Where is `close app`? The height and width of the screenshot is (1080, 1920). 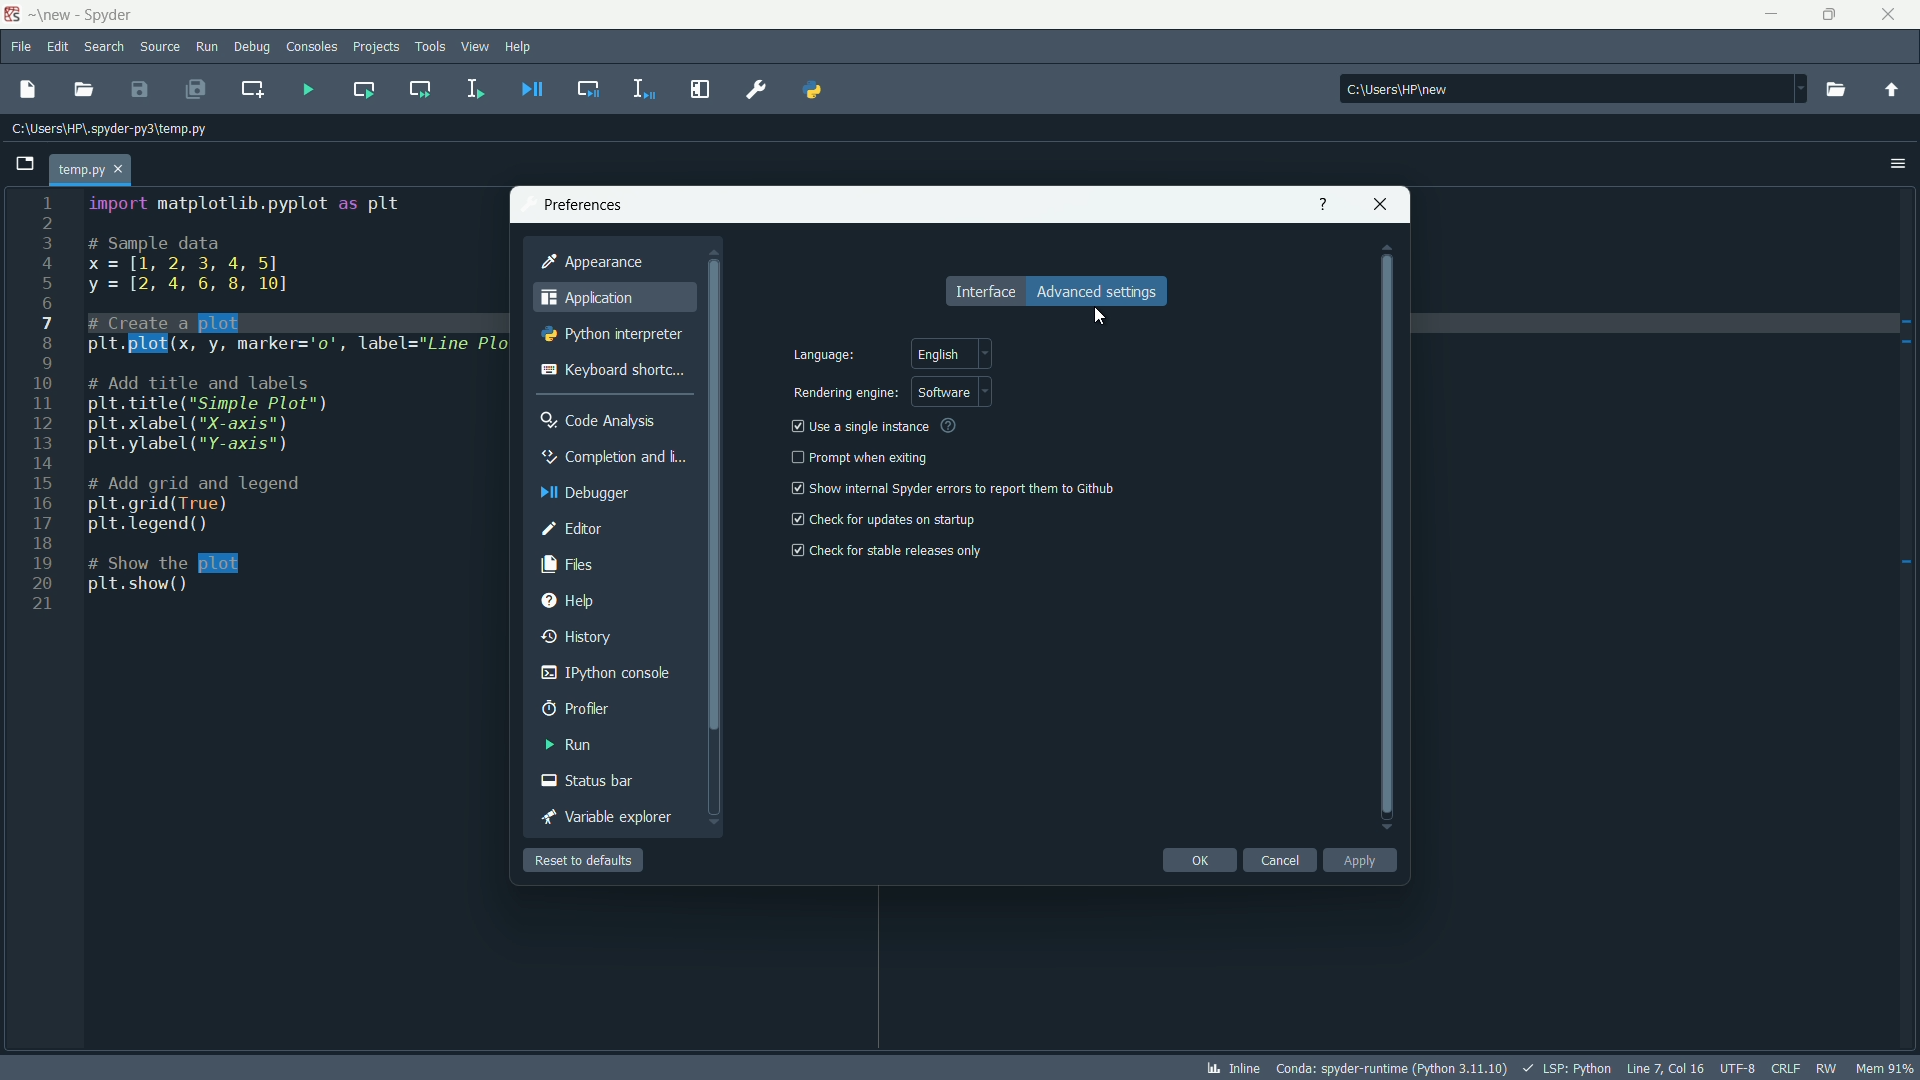 close app is located at coordinates (1891, 15).